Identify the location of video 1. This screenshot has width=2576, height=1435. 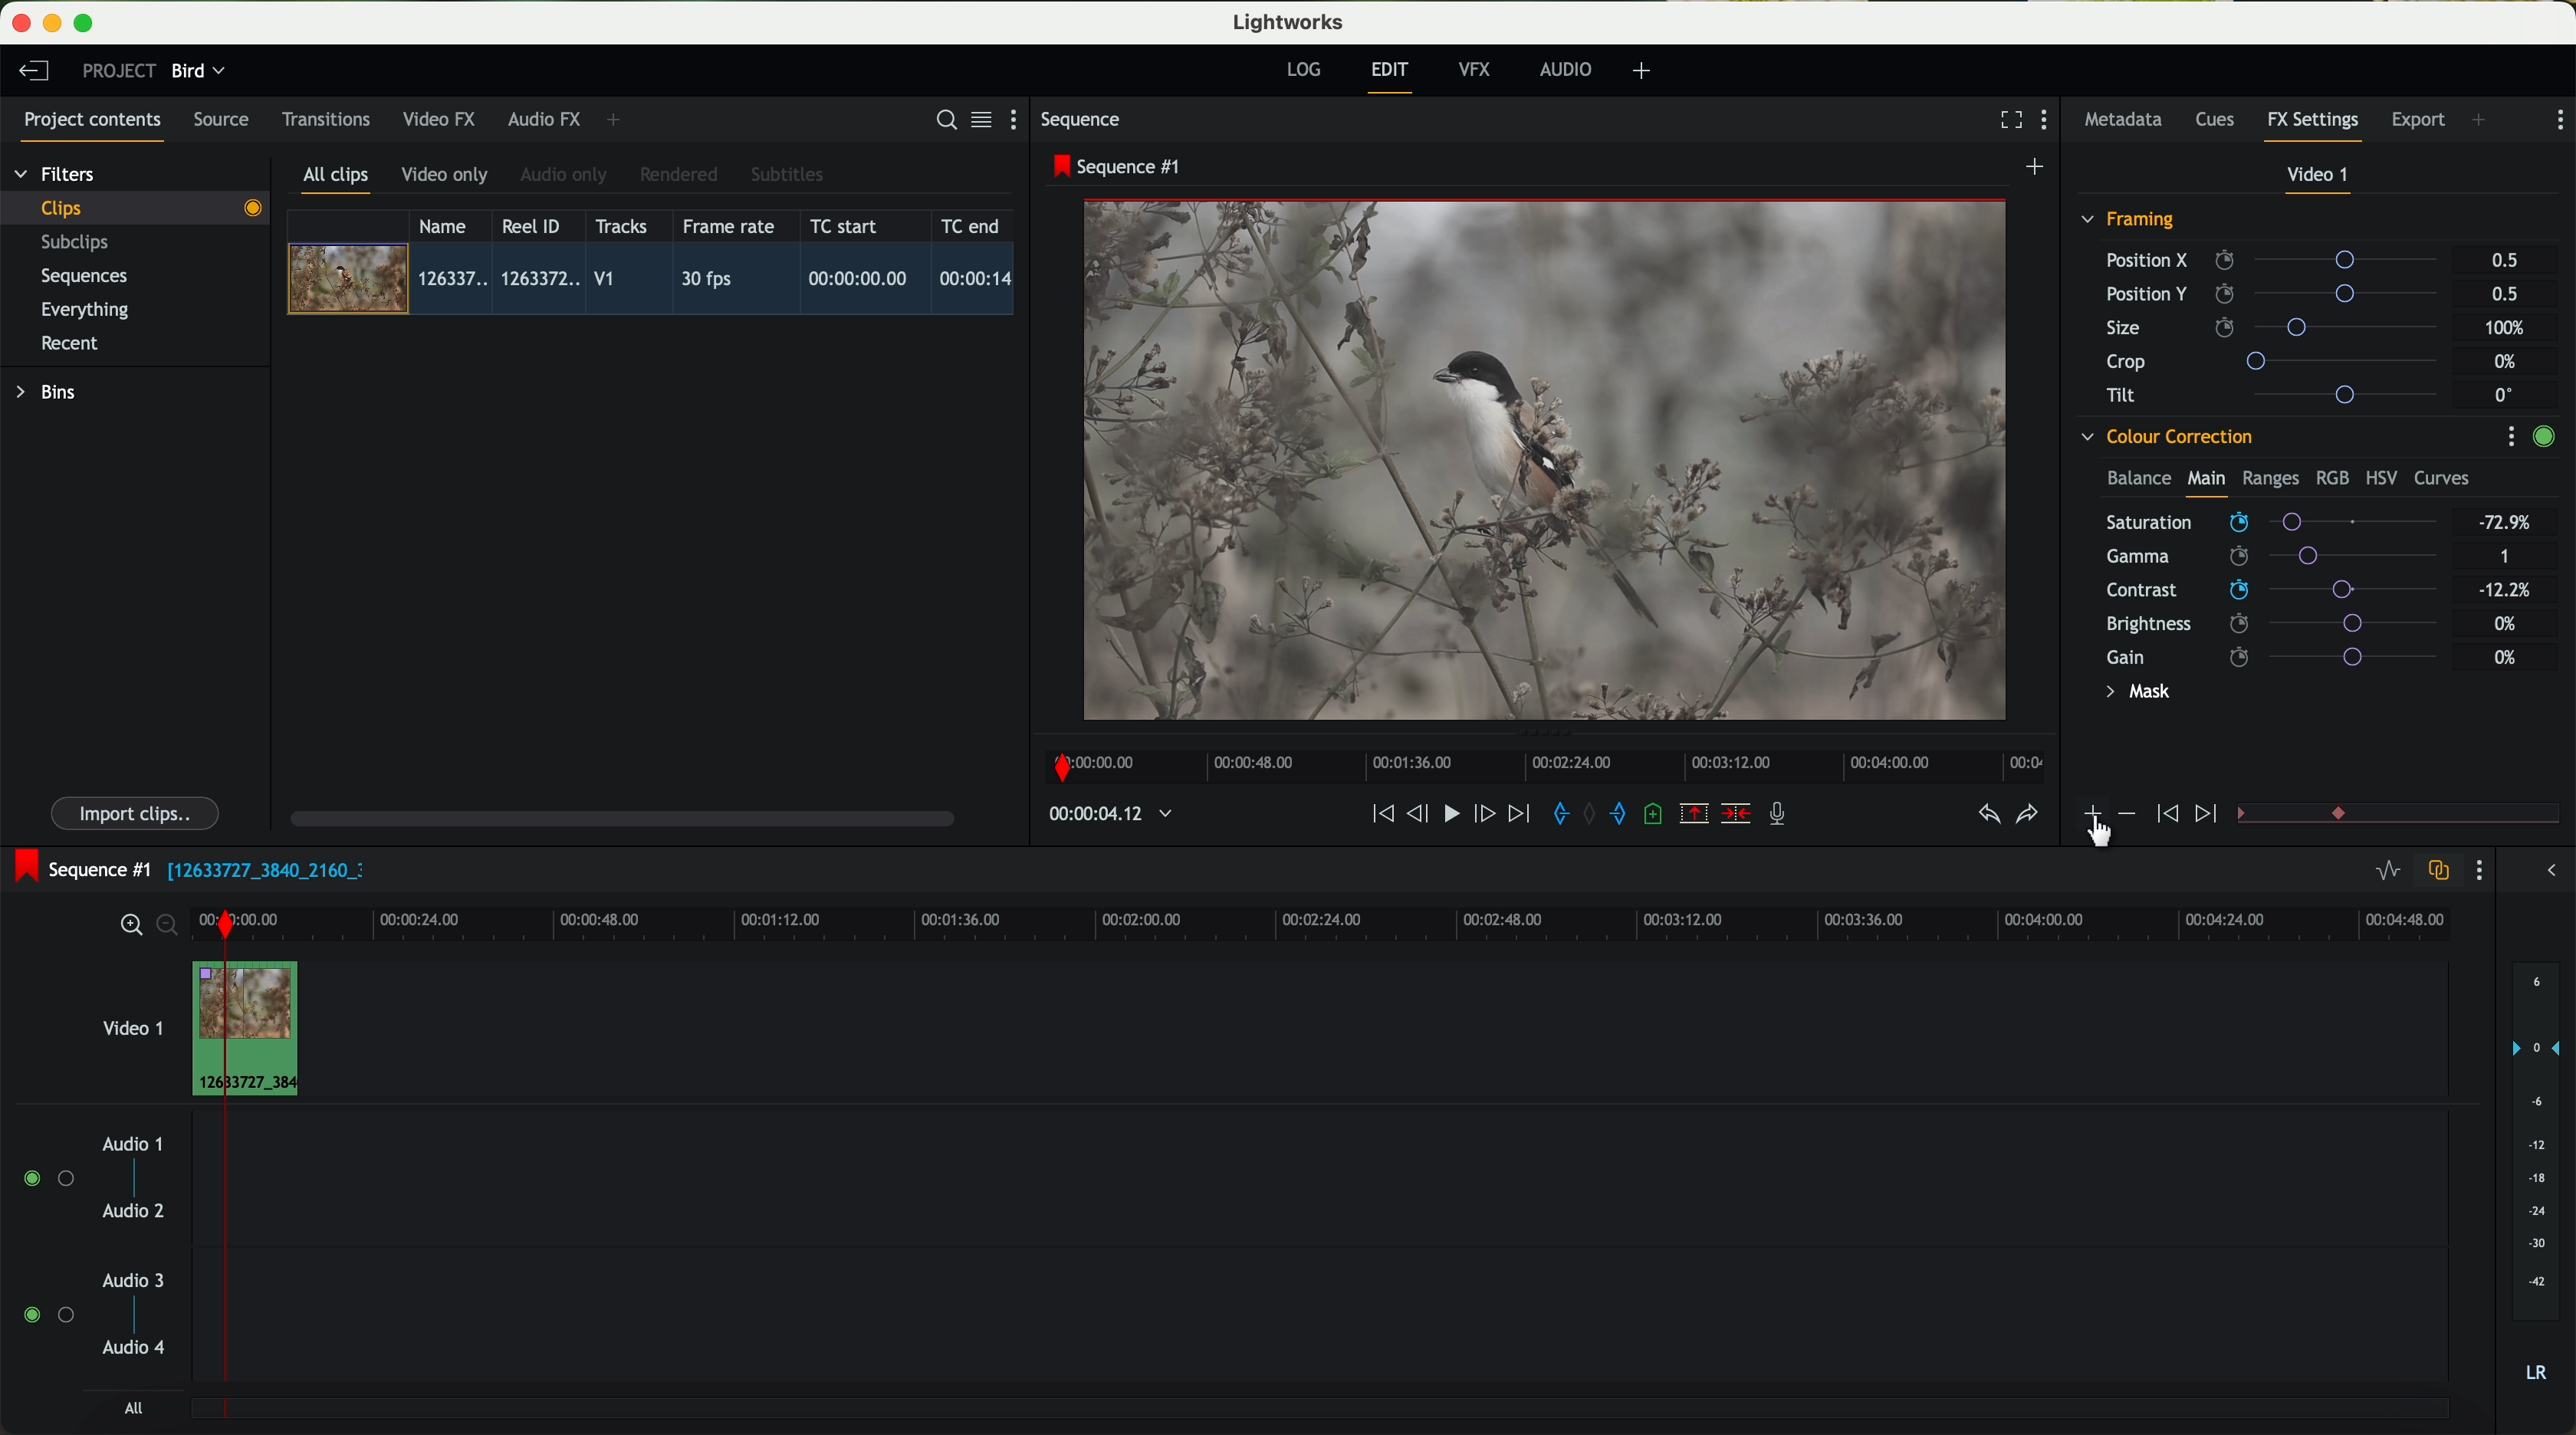
(130, 1024).